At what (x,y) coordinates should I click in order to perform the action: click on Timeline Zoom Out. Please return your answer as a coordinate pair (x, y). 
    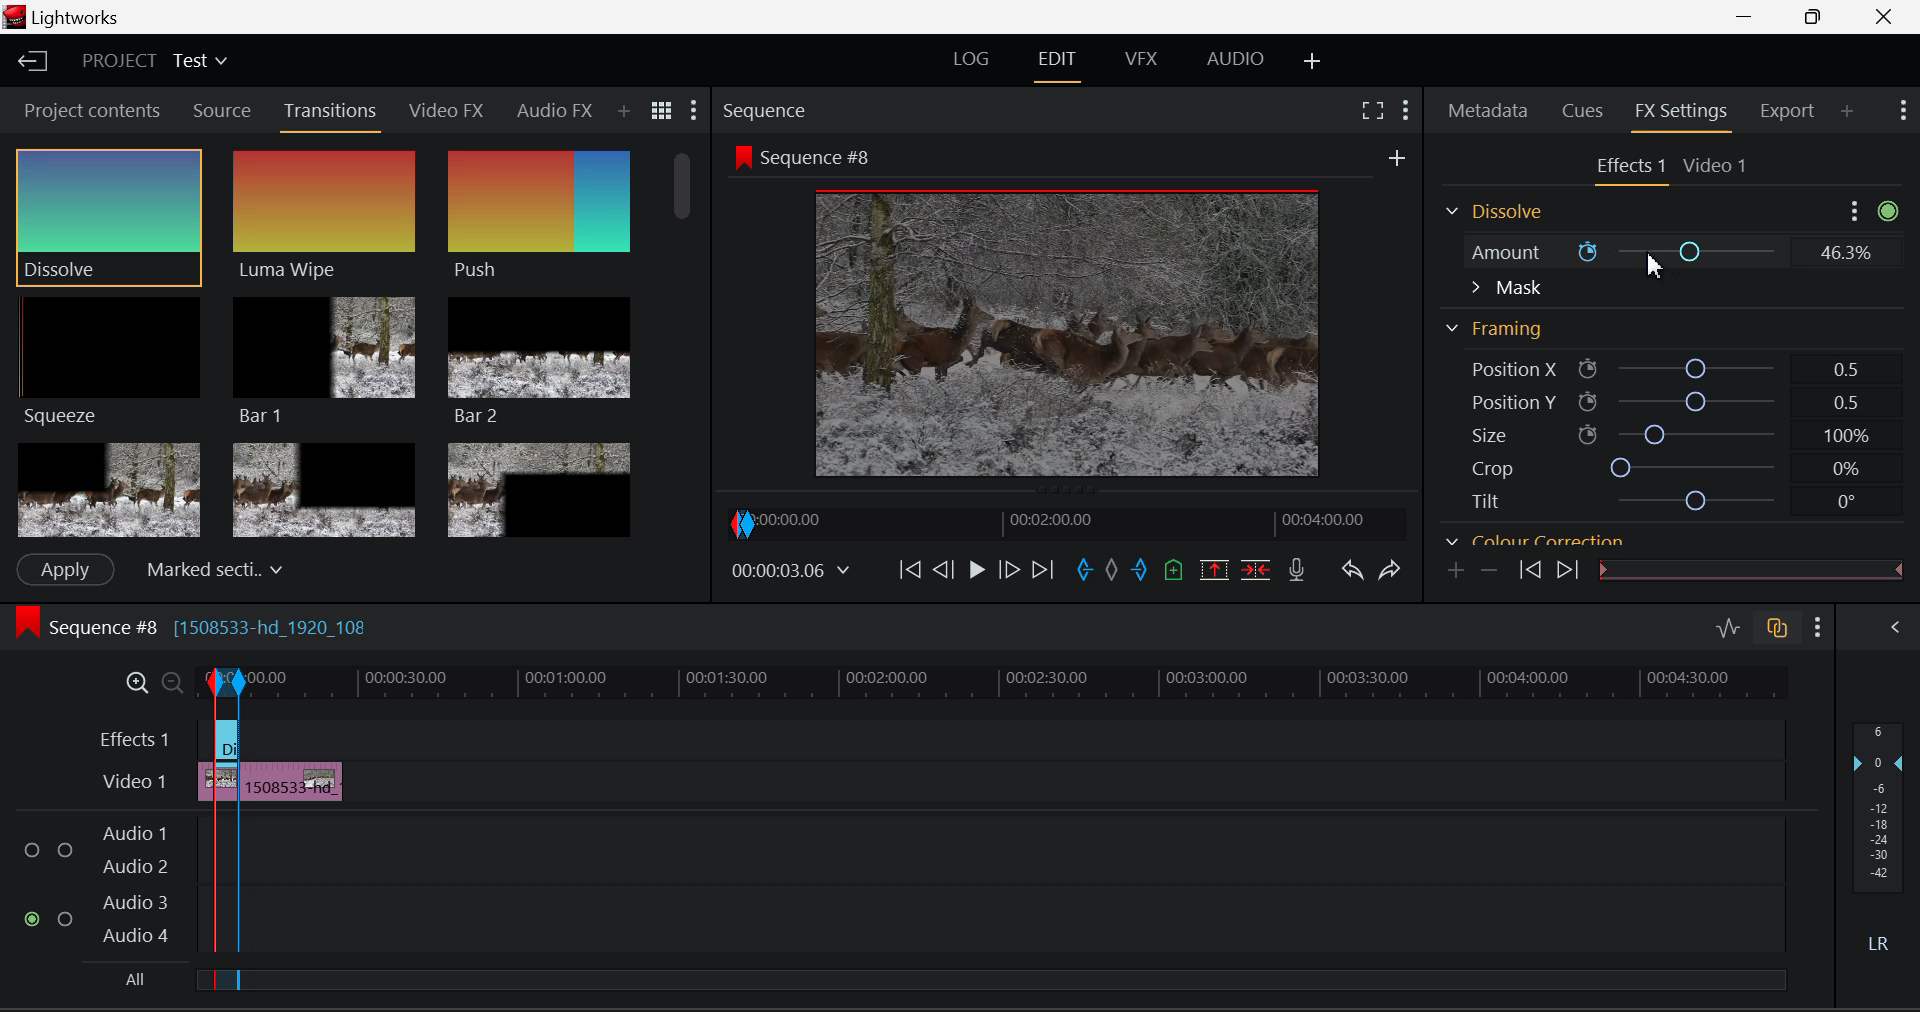
    Looking at the image, I should click on (164, 679).